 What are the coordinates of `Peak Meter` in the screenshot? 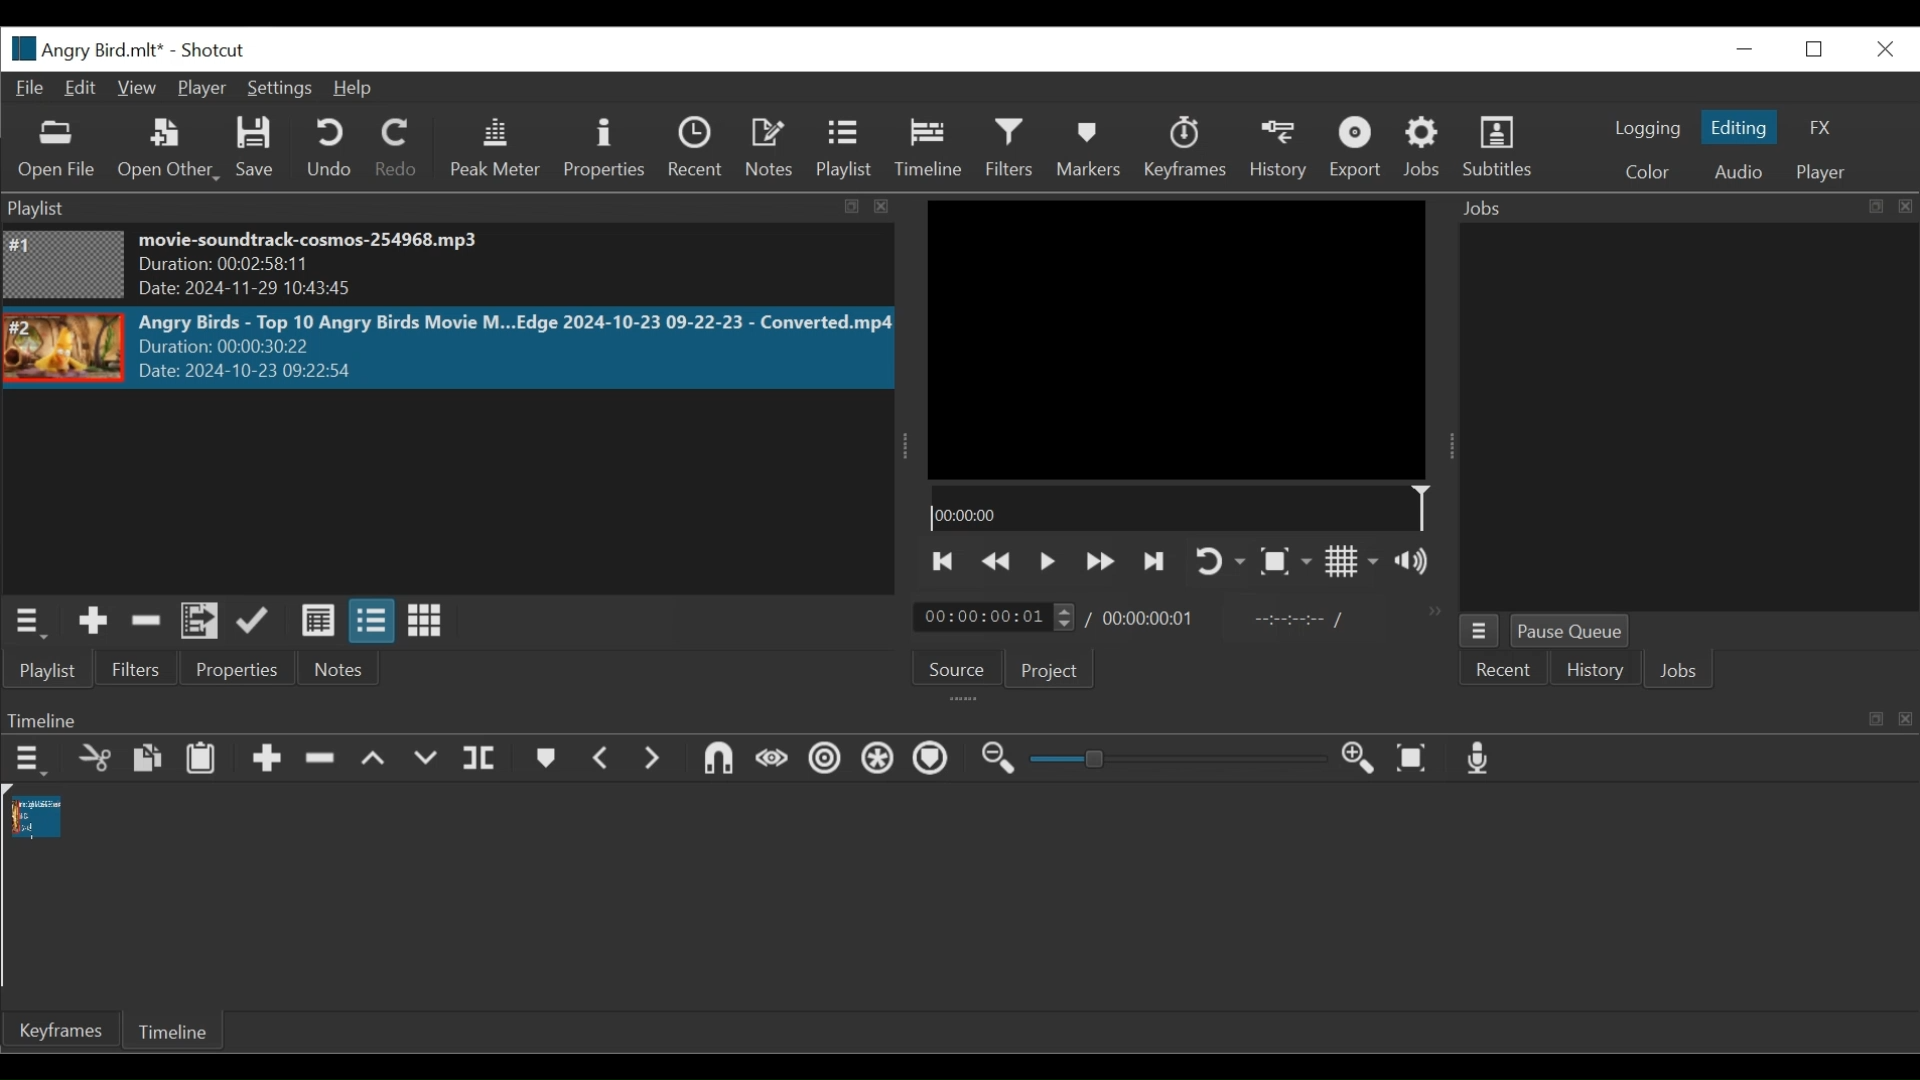 It's located at (495, 150).